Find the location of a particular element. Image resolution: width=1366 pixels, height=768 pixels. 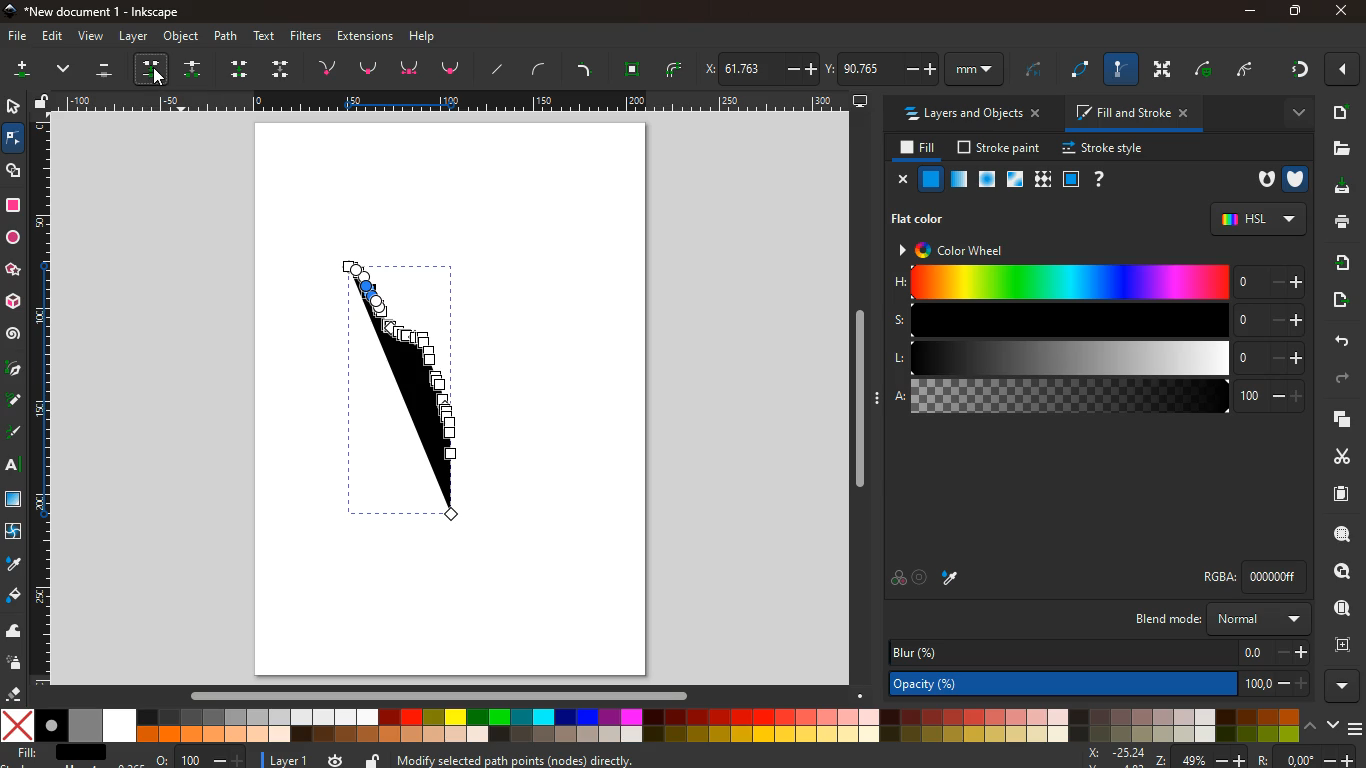

receive is located at coordinates (1337, 263).